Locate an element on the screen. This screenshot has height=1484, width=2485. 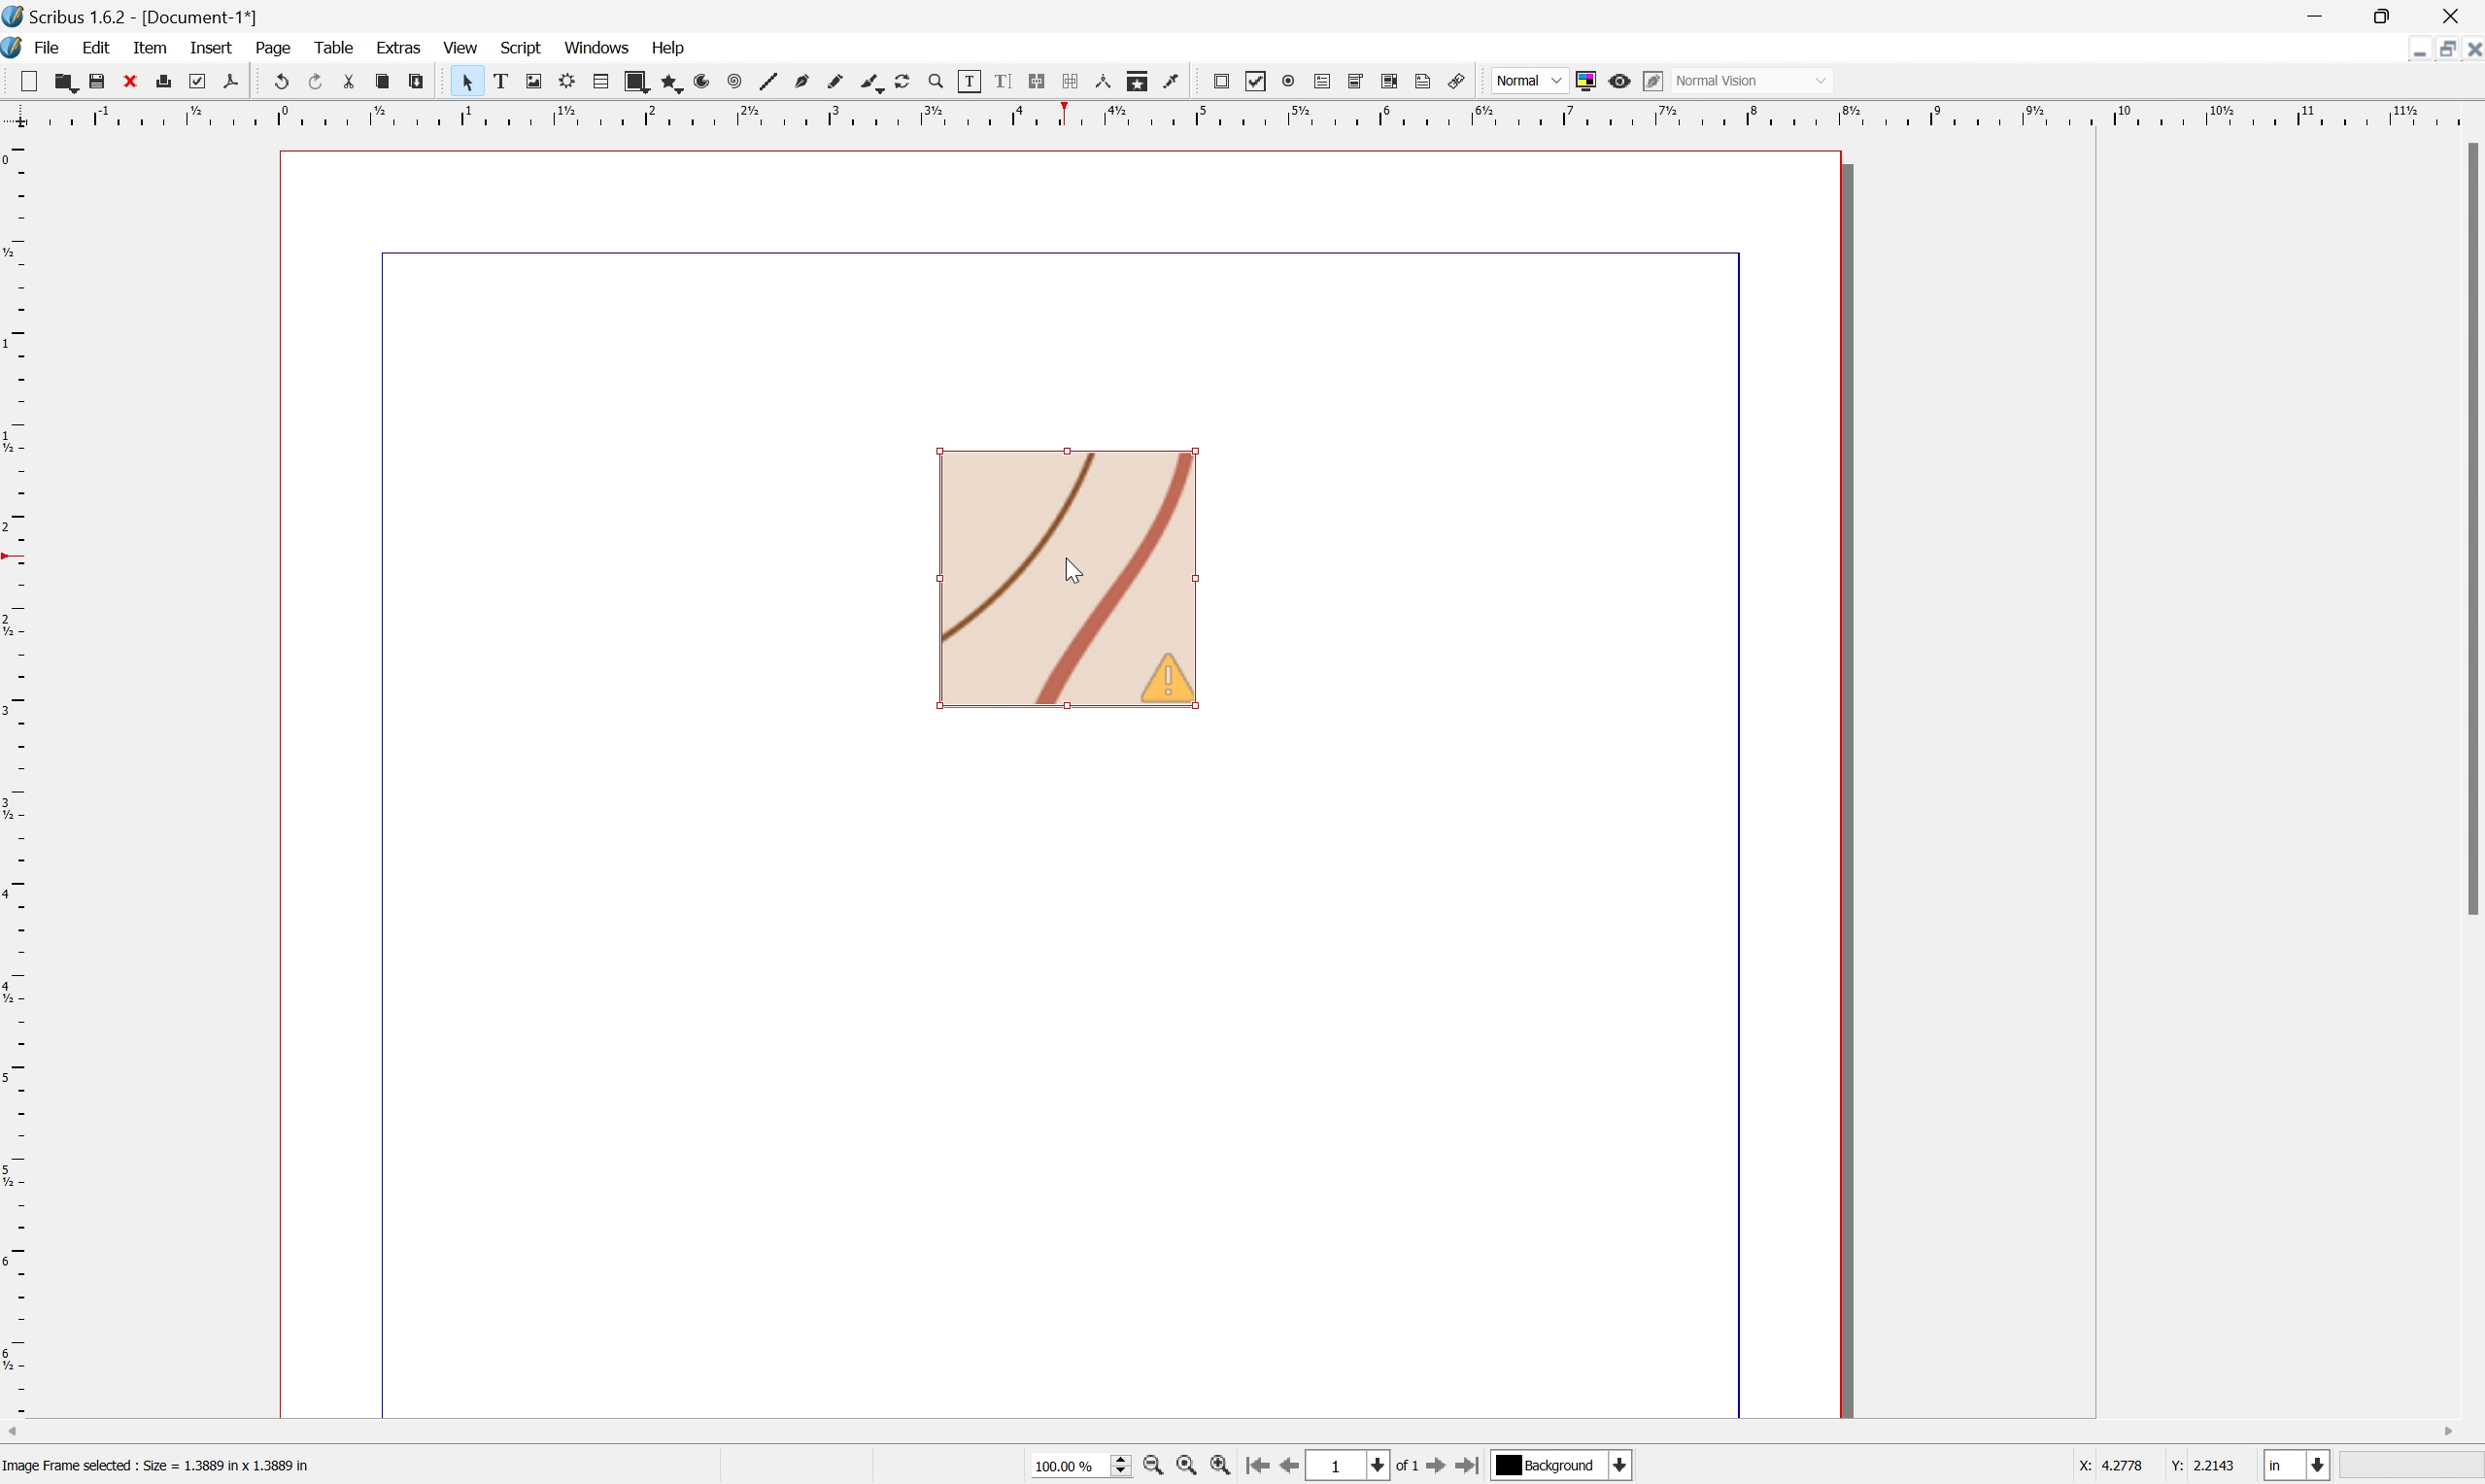
Link annotation is located at coordinates (1461, 77).